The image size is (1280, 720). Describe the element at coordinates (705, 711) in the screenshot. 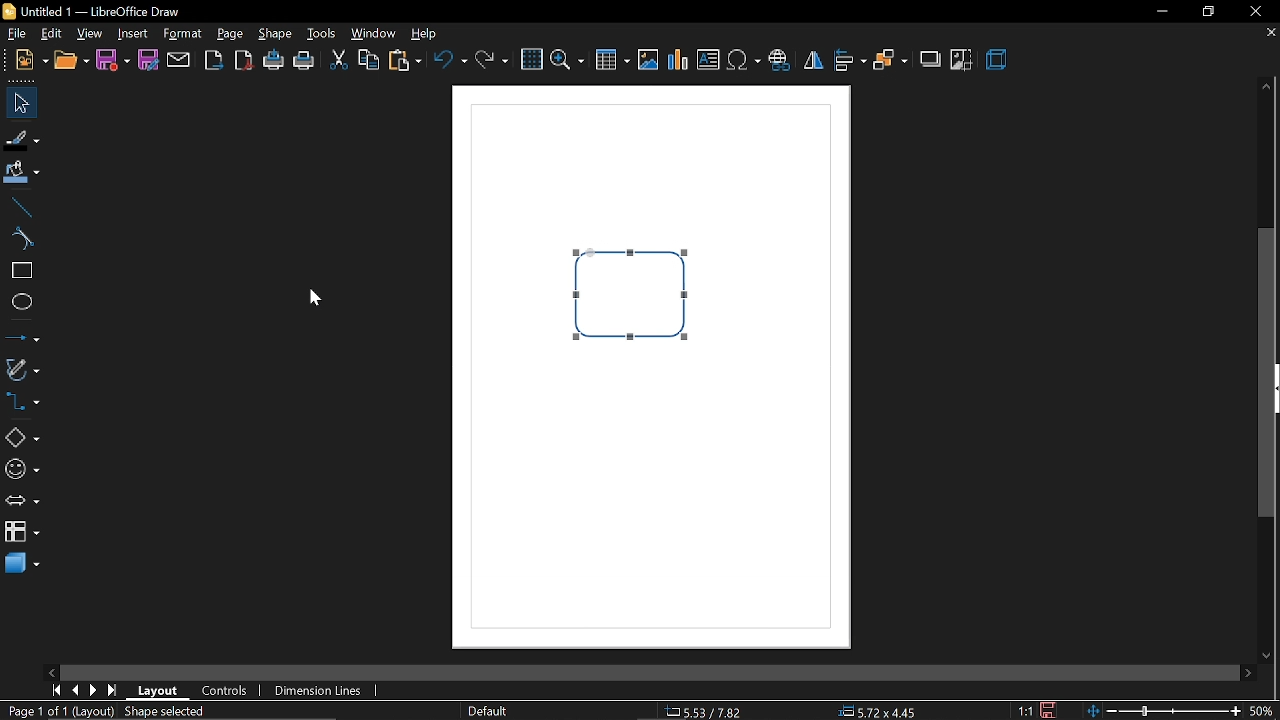

I see `co-ordinate` at that location.